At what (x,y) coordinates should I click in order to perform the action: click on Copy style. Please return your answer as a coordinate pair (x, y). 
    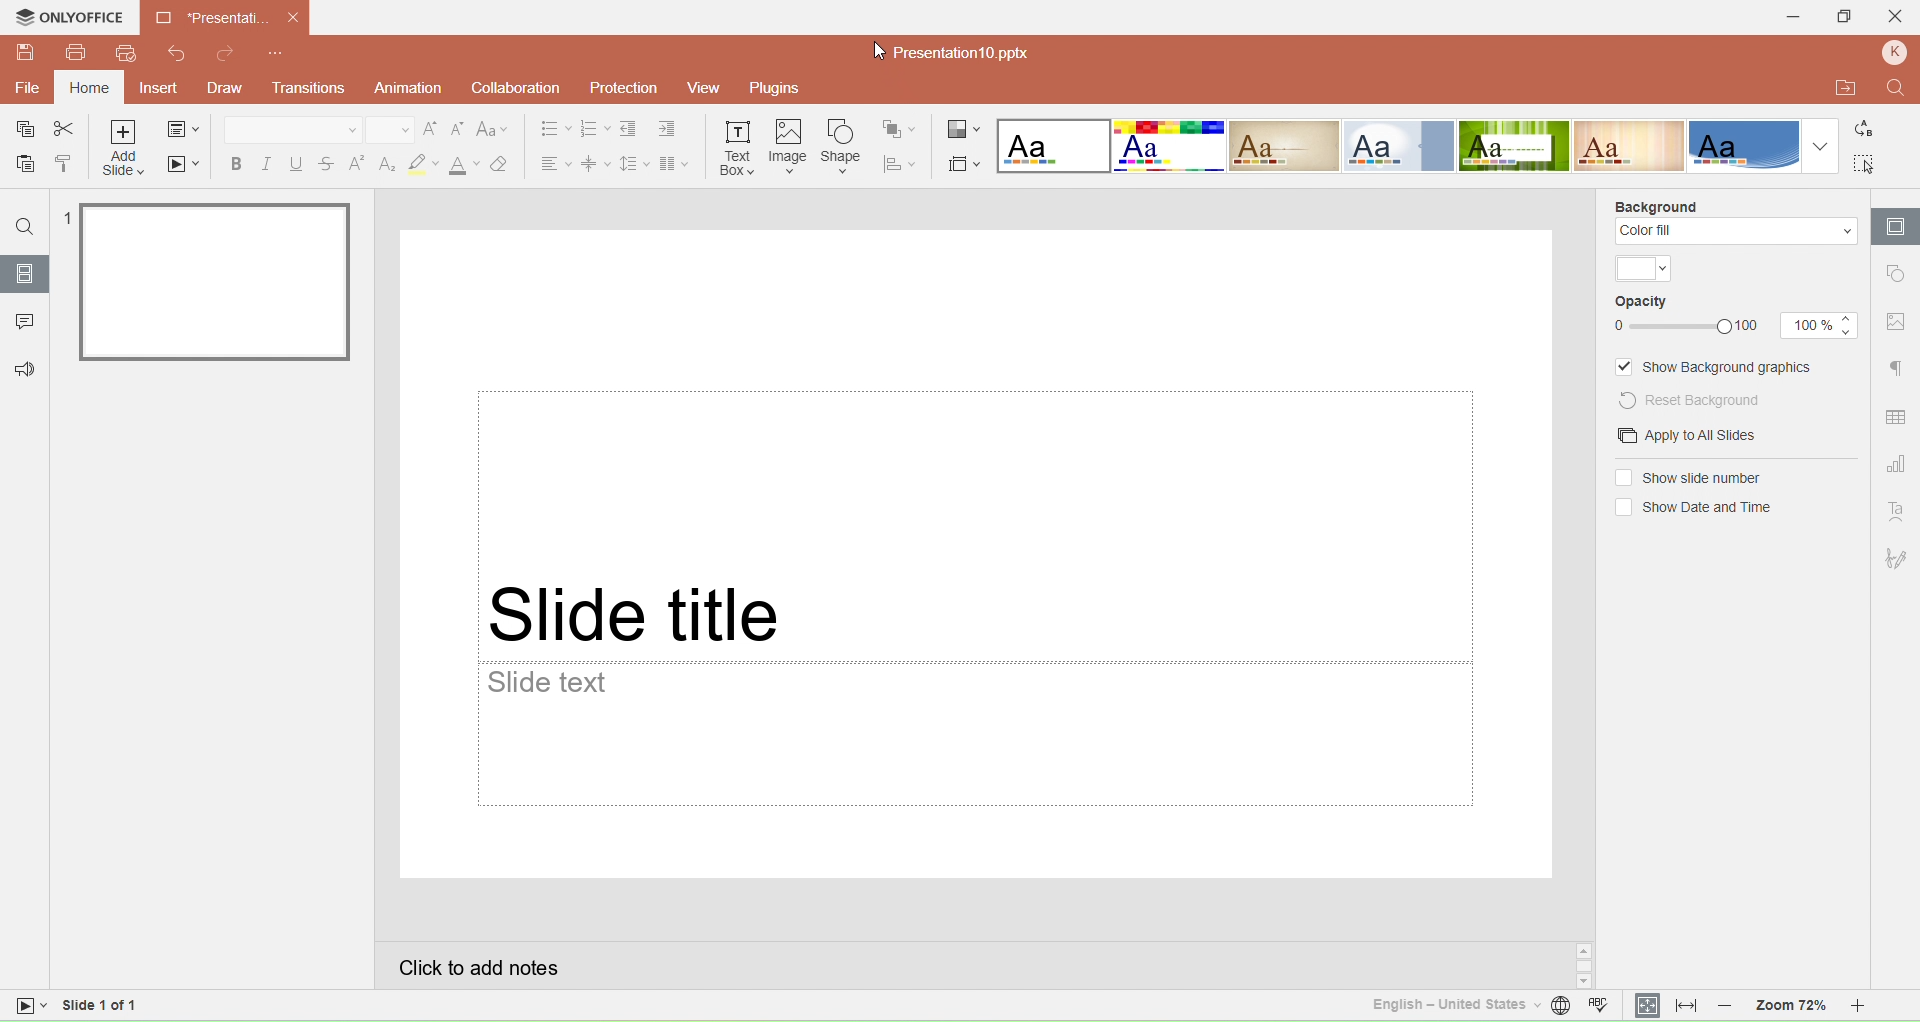
    Looking at the image, I should click on (64, 163).